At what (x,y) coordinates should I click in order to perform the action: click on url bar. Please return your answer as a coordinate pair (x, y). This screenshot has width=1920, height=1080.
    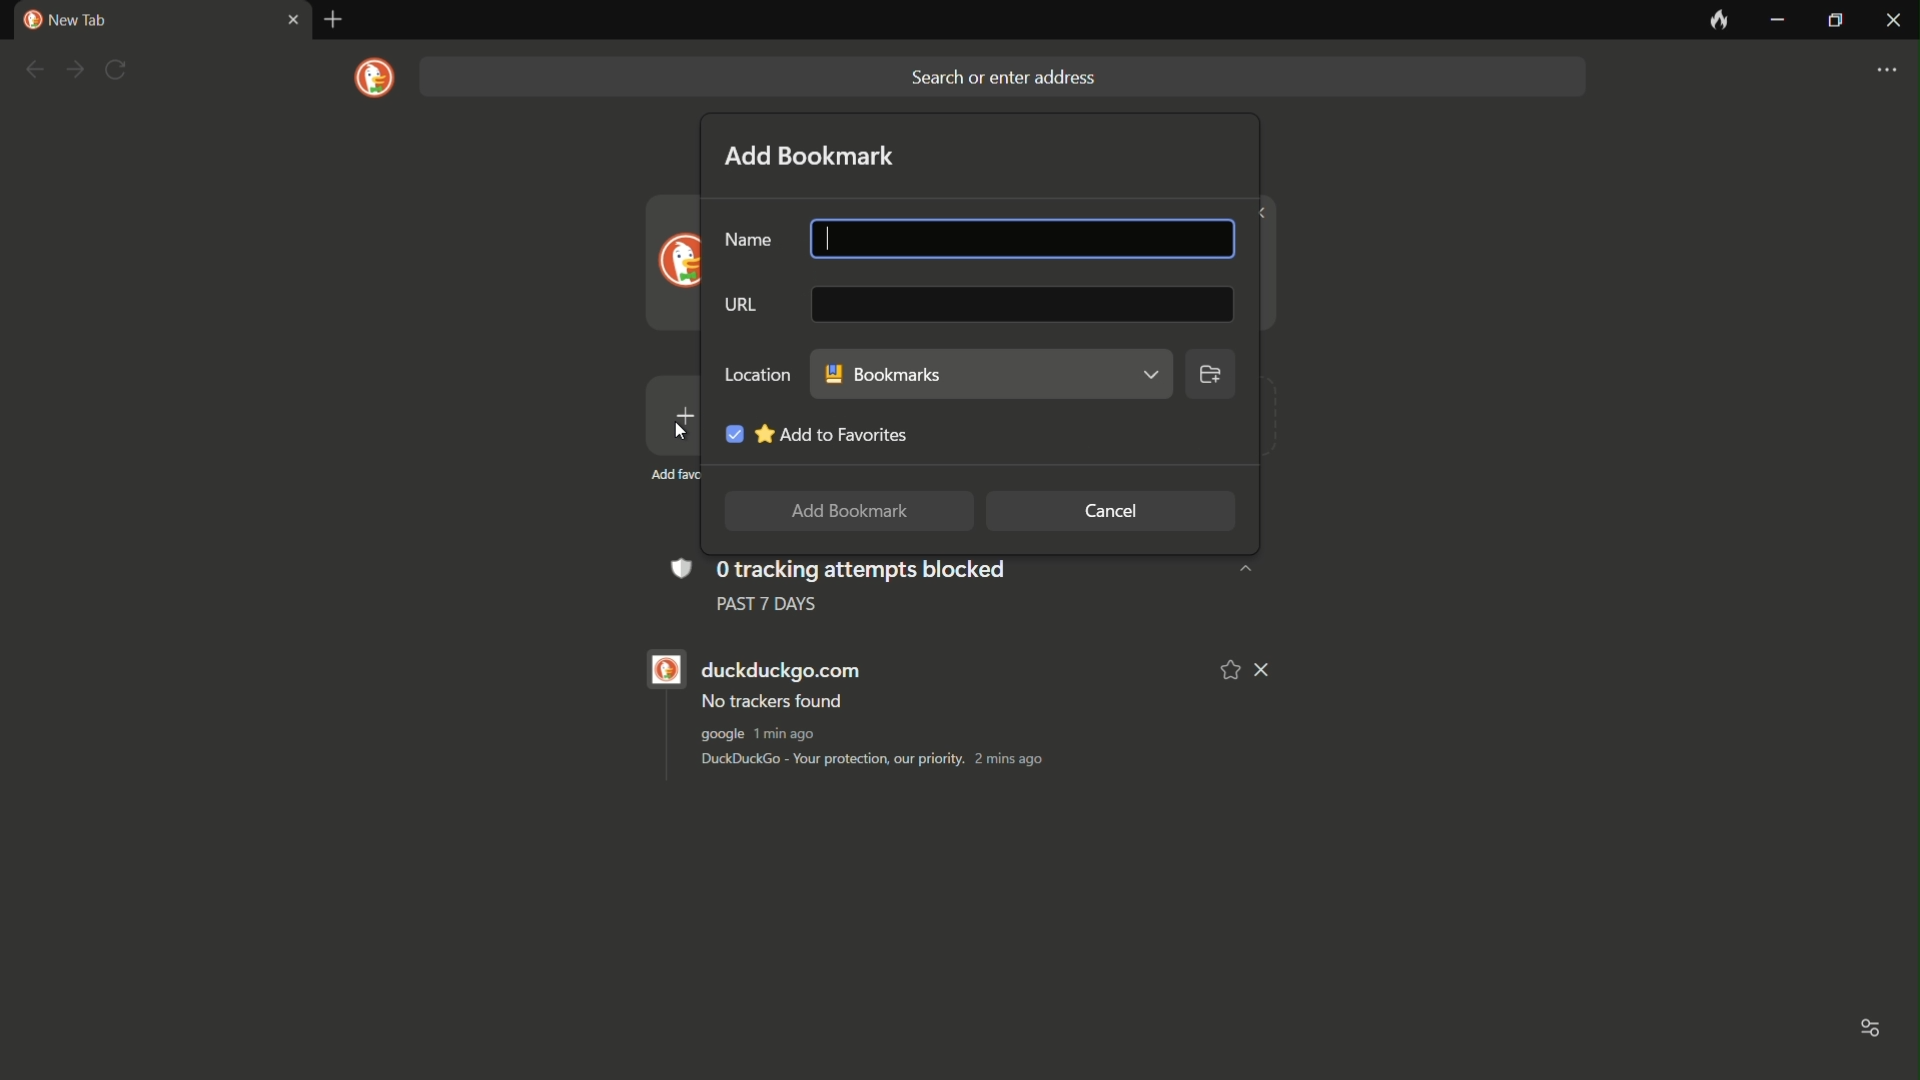
    Looking at the image, I should click on (1019, 307).